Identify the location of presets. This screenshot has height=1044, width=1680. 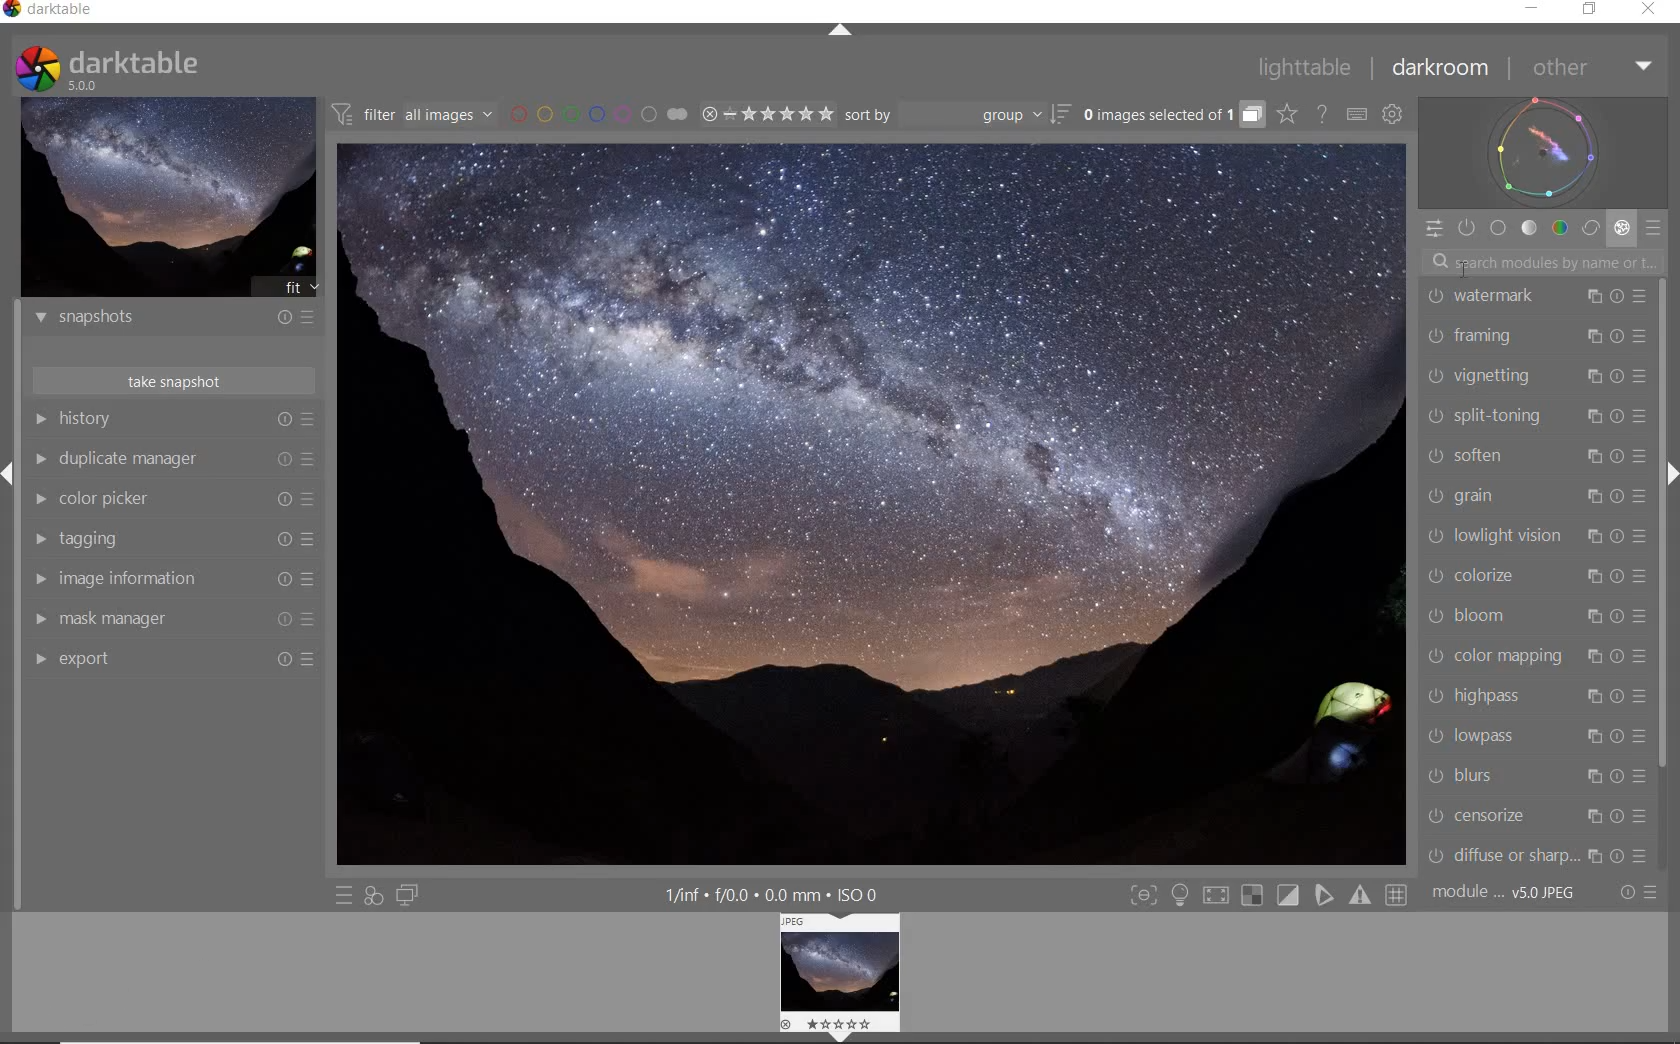
(1641, 657).